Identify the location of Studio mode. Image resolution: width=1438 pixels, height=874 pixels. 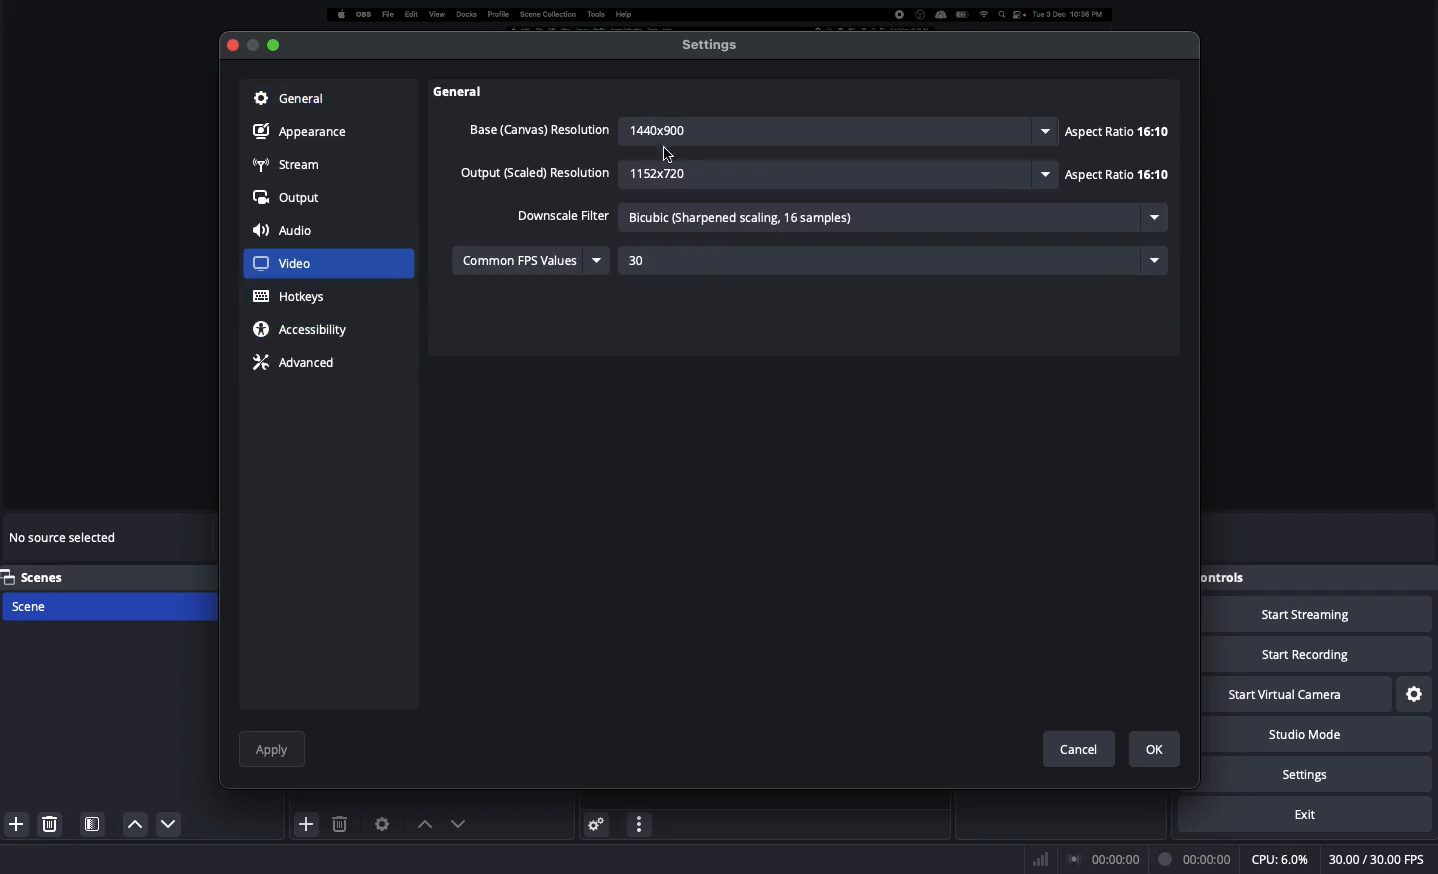
(1326, 735).